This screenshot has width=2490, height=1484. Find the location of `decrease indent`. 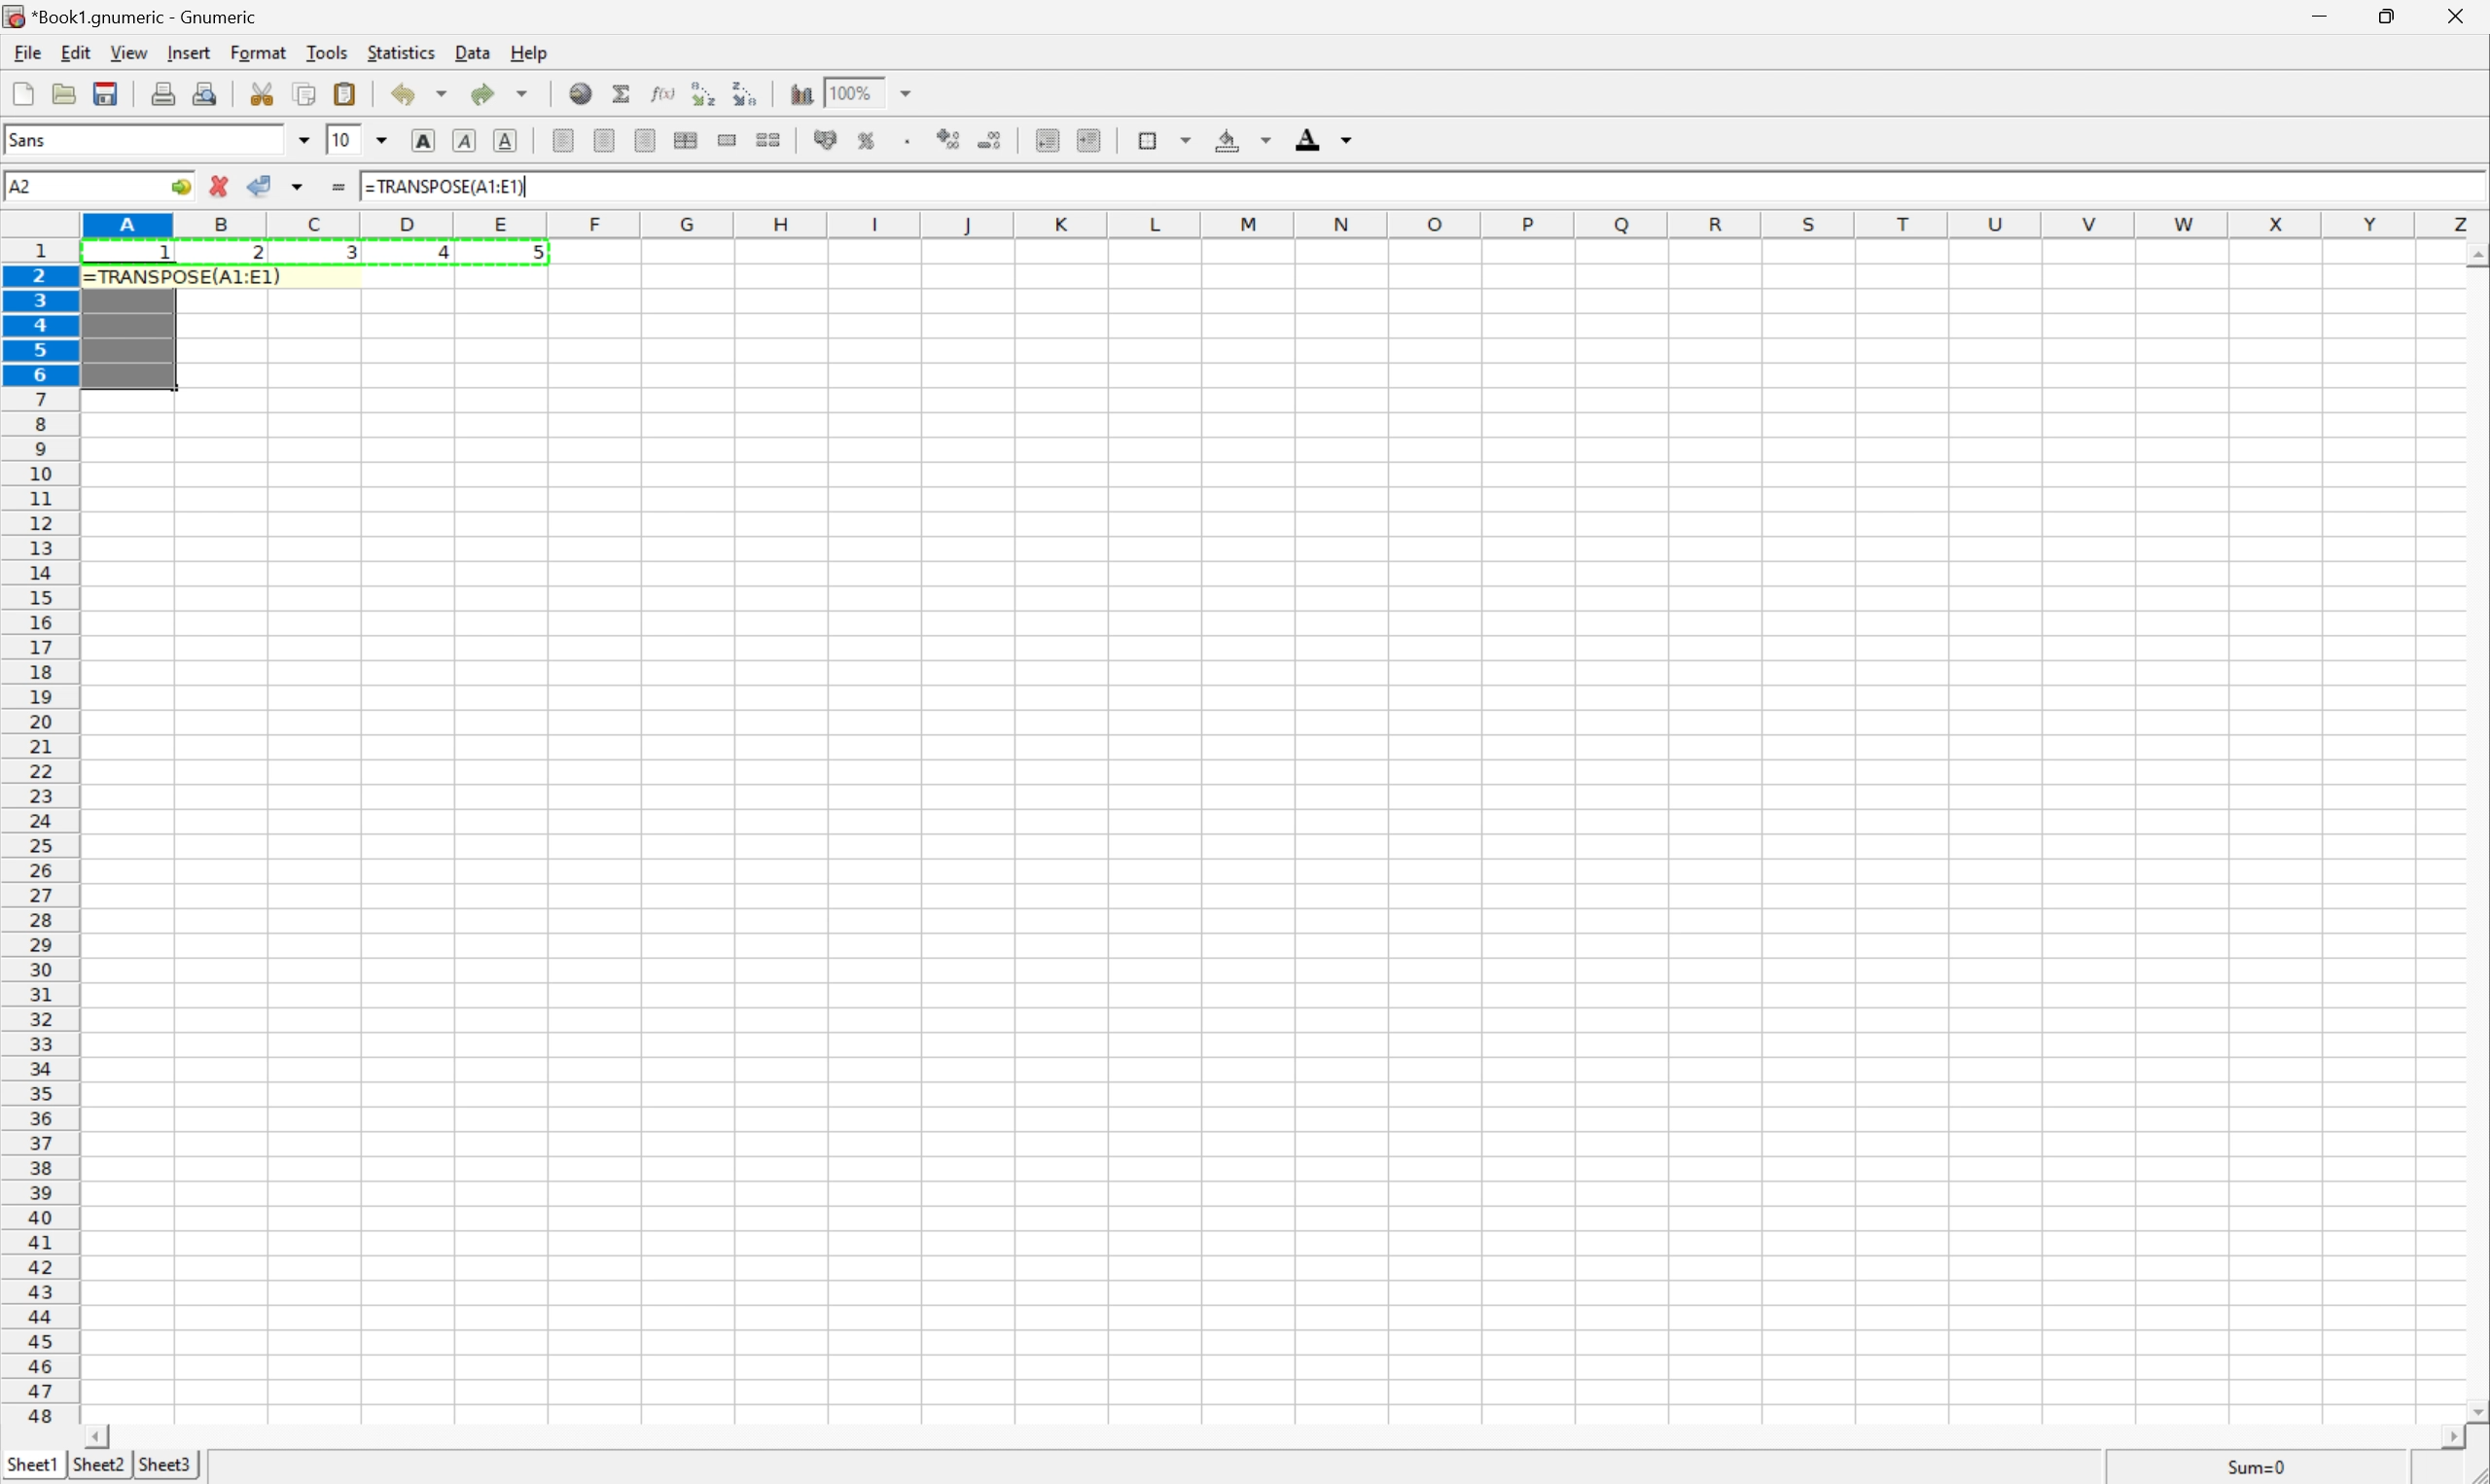

decrease indent is located at coordinates (1048, 142).